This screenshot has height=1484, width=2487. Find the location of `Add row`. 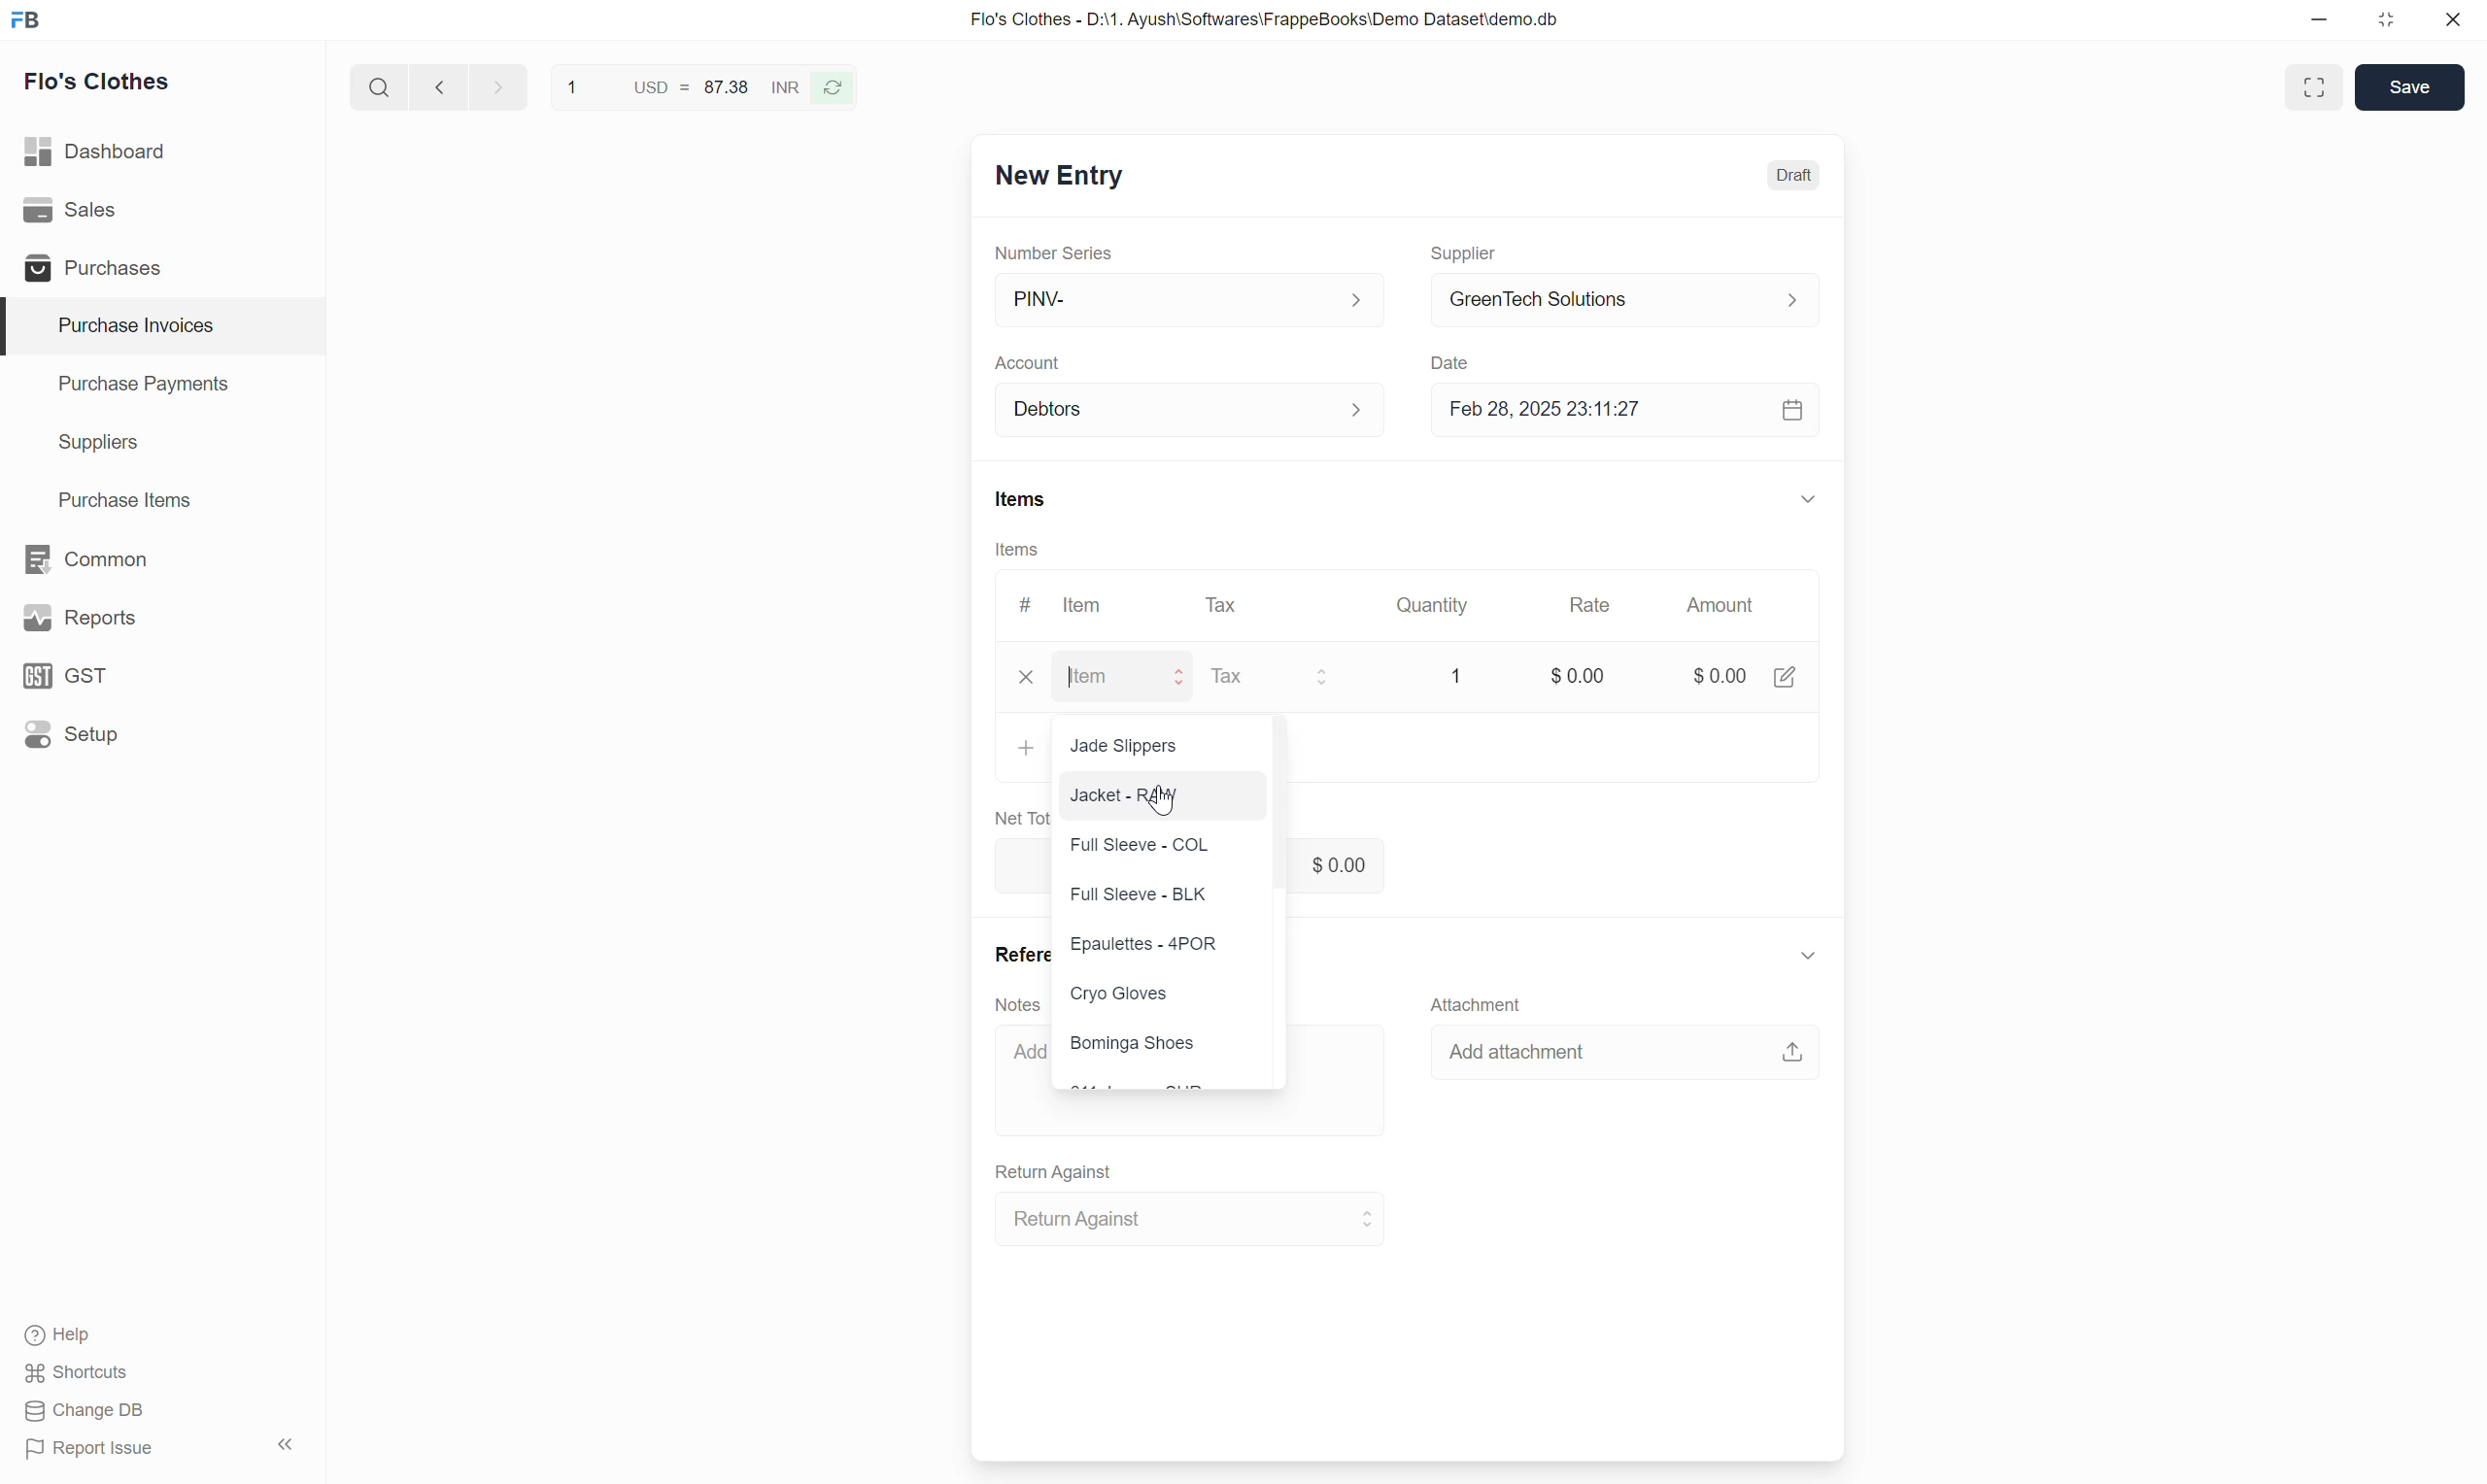

Add row is located at coordinates (1023, 746).